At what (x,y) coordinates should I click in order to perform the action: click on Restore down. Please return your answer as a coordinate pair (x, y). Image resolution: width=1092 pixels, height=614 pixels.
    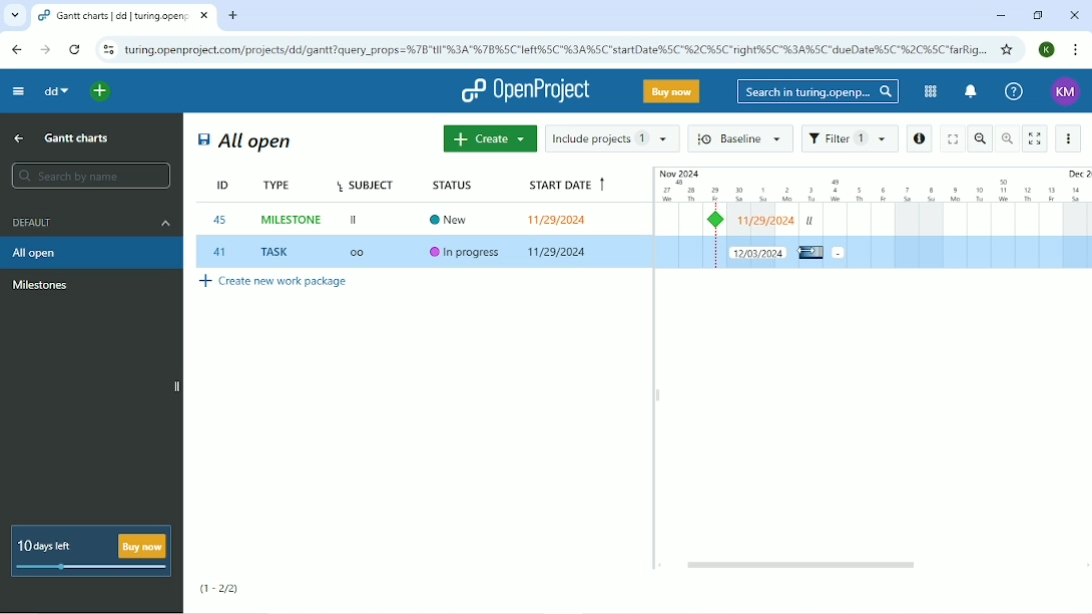
    Looking at the image, I should click on (1039, 16).